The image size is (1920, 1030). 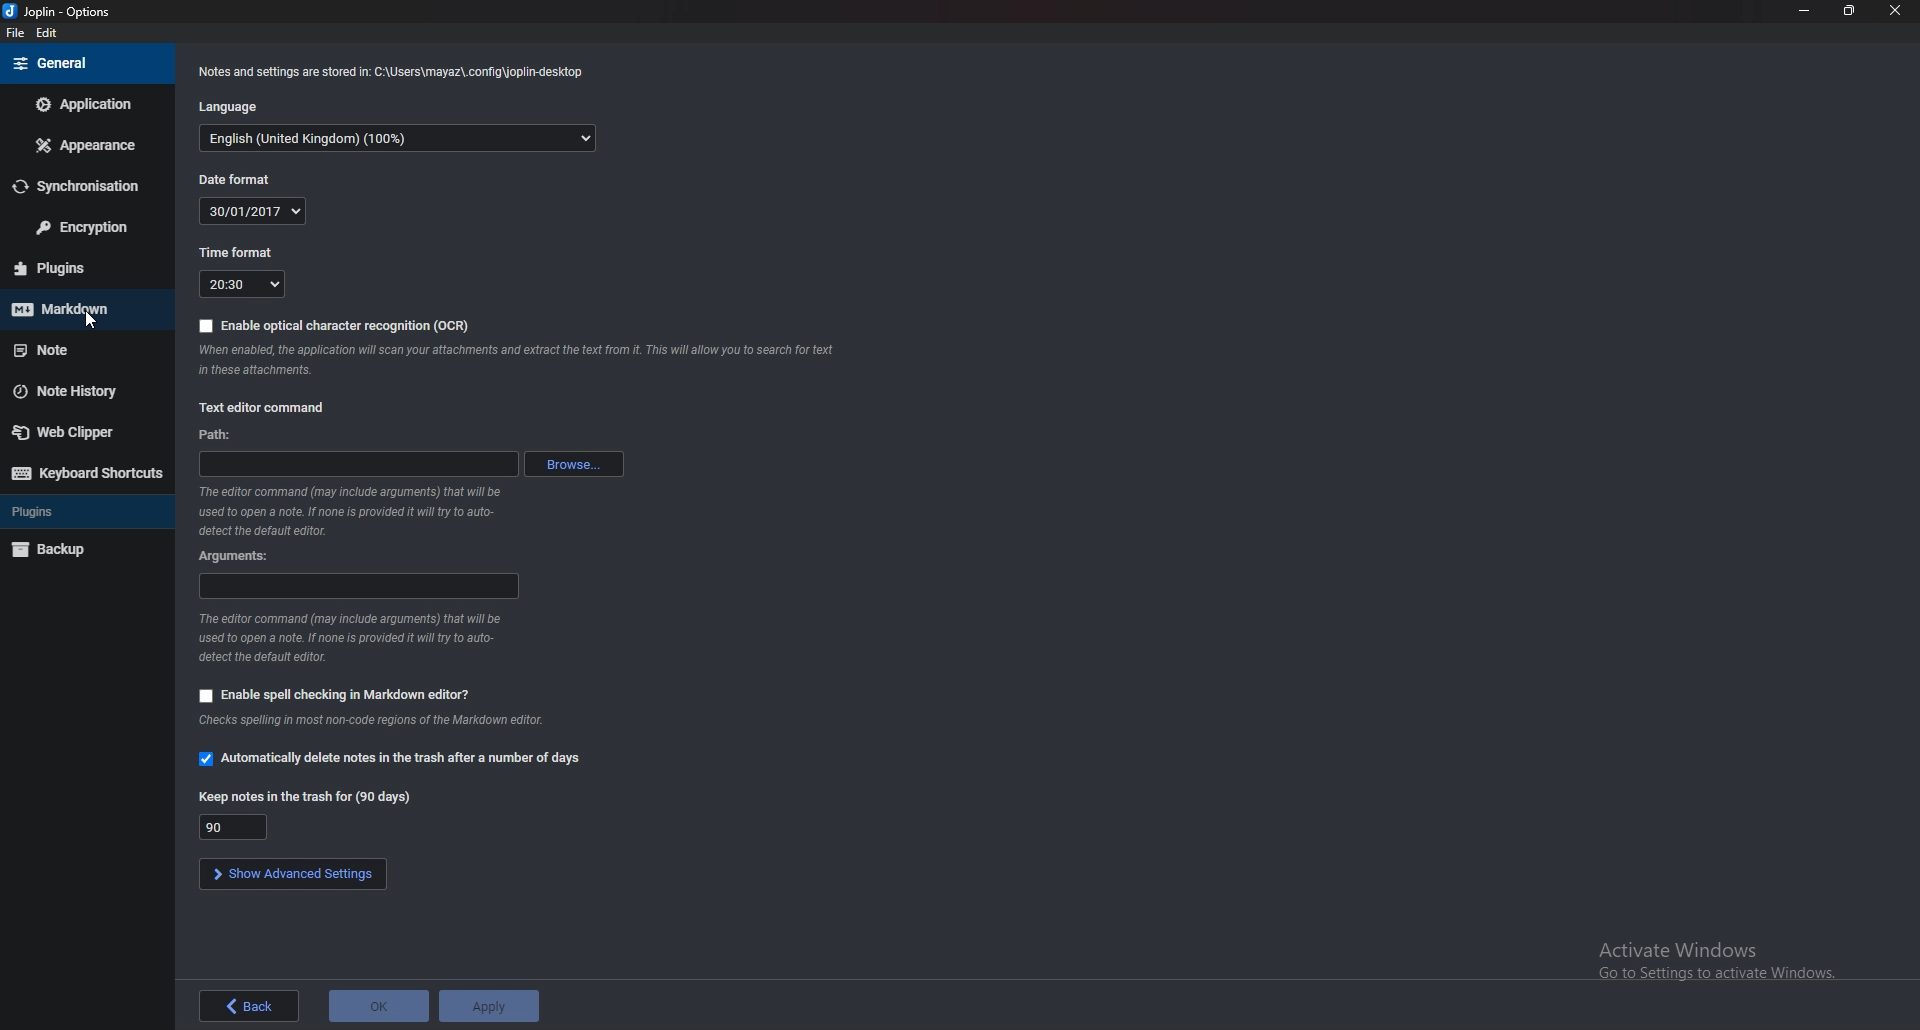 What do you see at coordinates (397, 74) in the screenshot?
I see `Info on notes and settings` at bounding box center [397, 74].